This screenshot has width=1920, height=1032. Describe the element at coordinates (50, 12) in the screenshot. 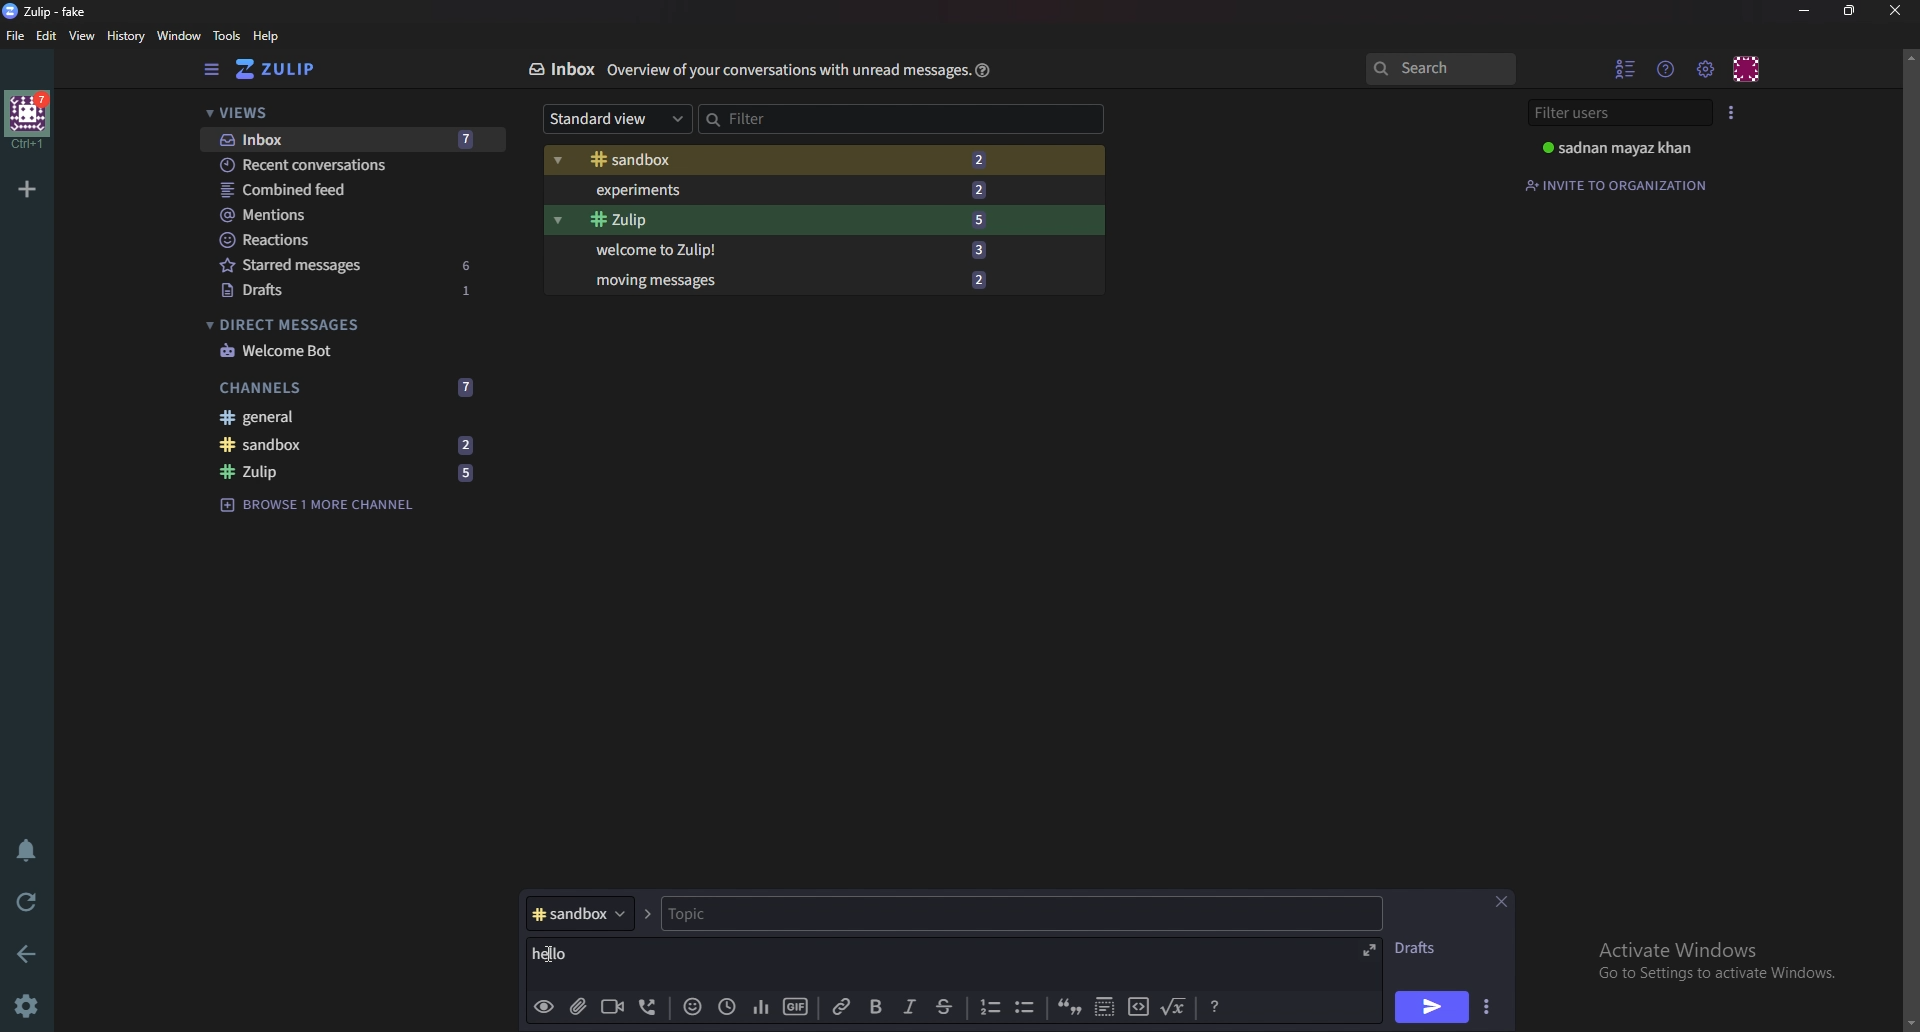

I see `zulip-fake` at that location.